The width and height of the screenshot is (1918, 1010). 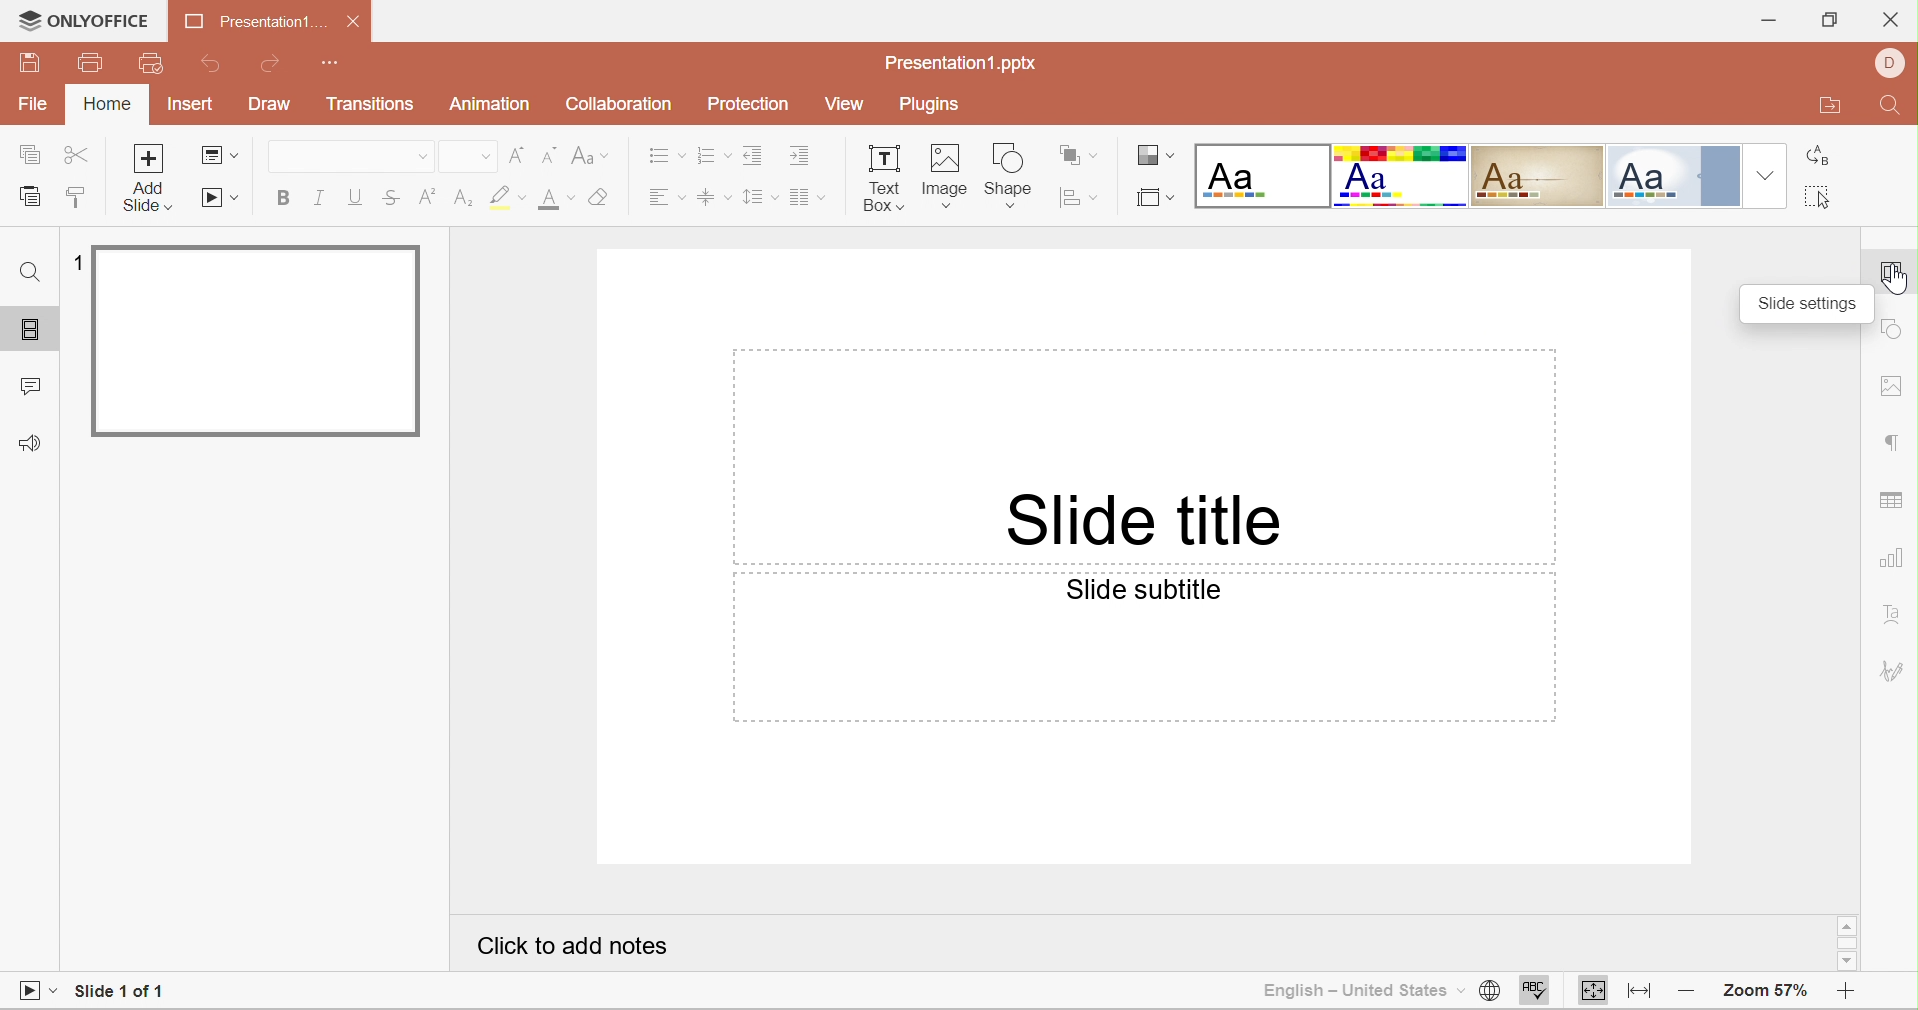 I want to click on Drop Down, so click(x=1765, y=172).